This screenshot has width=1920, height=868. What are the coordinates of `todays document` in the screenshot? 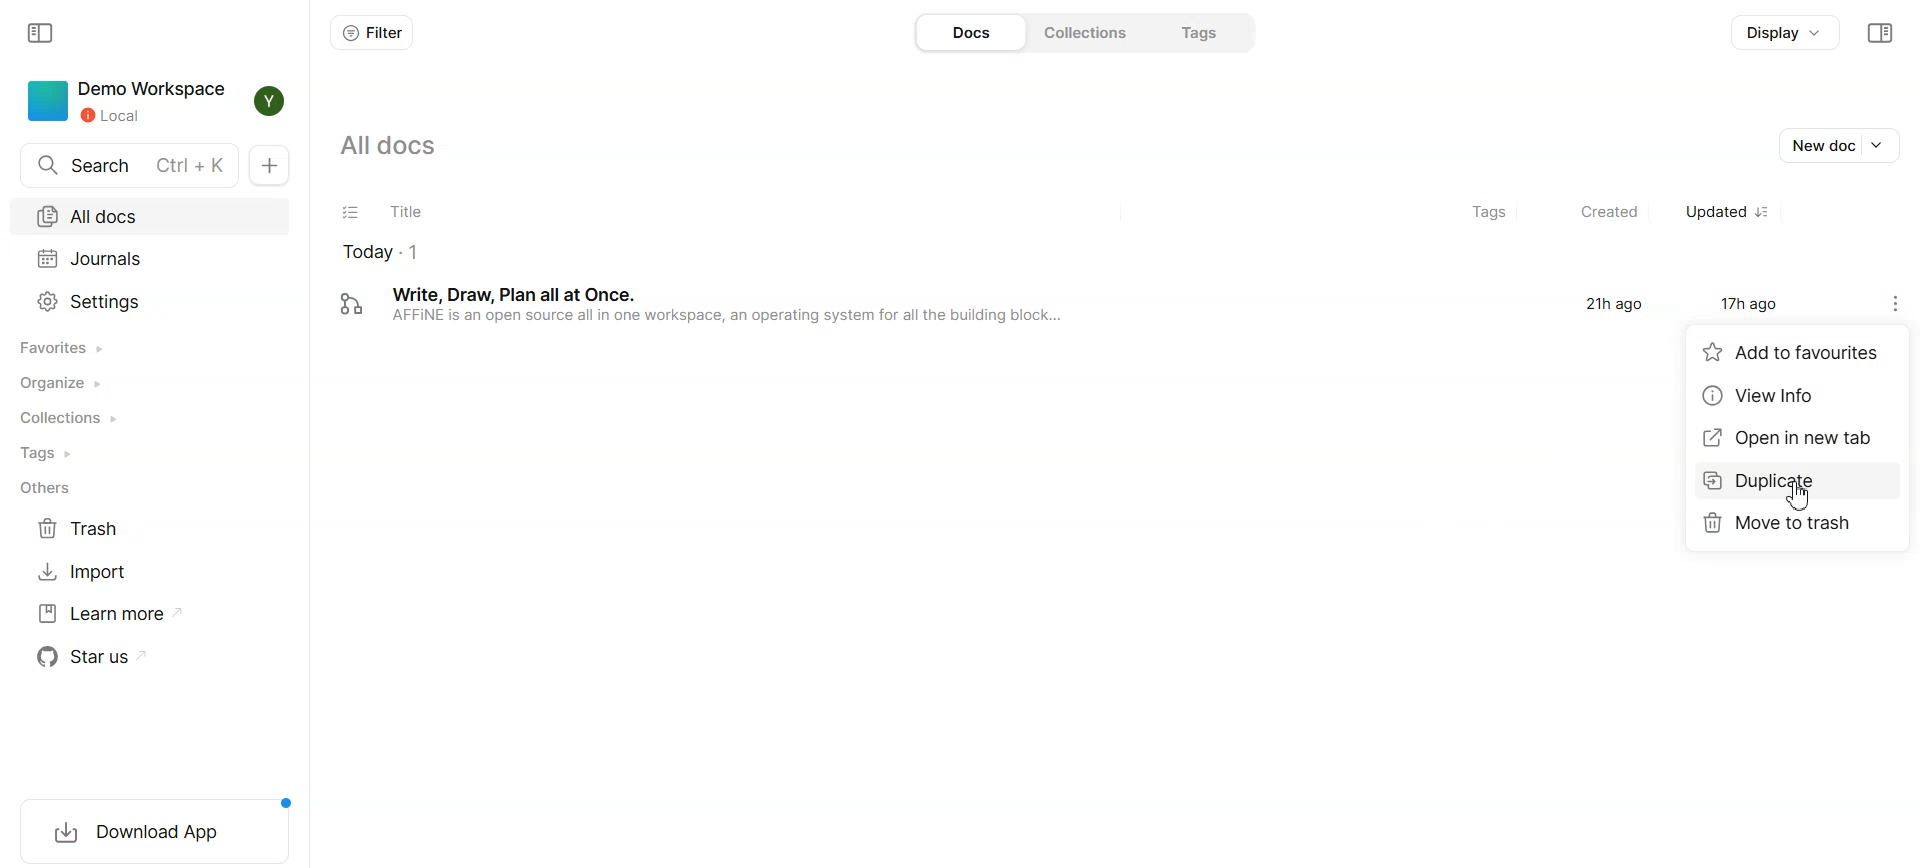 It's located at (388, 253).